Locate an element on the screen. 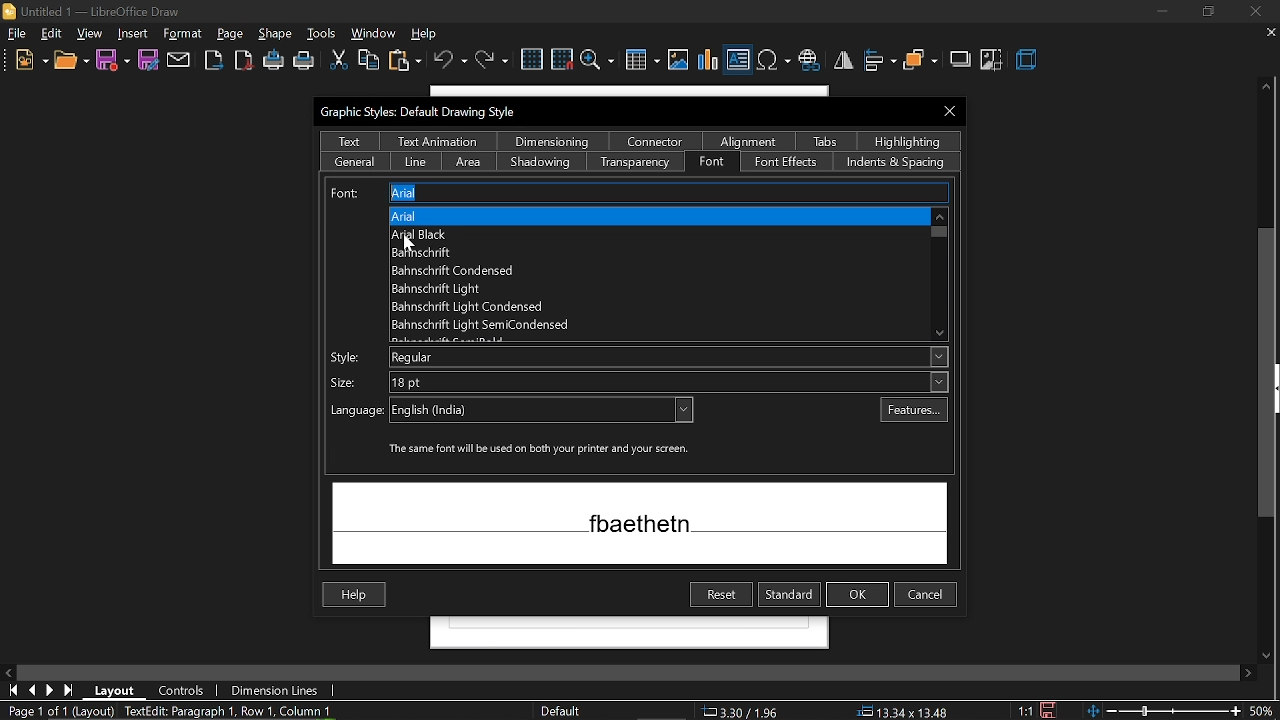 This screenshot has width=1280, height=720. area is located at coordinates (469, 161).